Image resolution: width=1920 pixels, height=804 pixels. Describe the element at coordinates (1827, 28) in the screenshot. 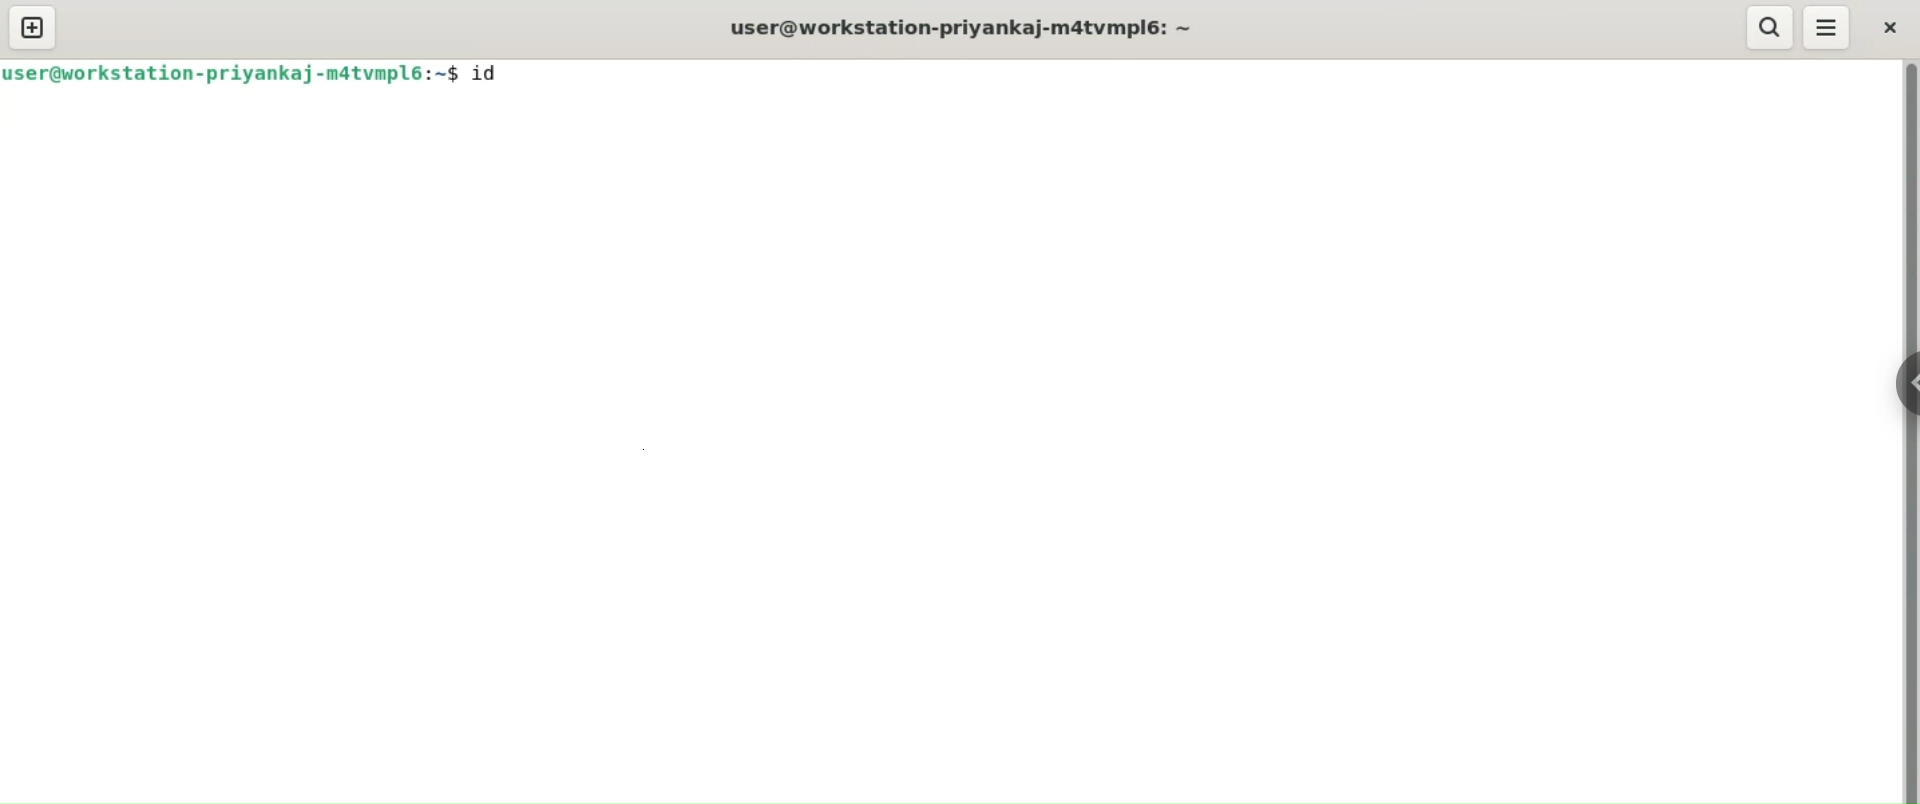

I see `menu` at that location.